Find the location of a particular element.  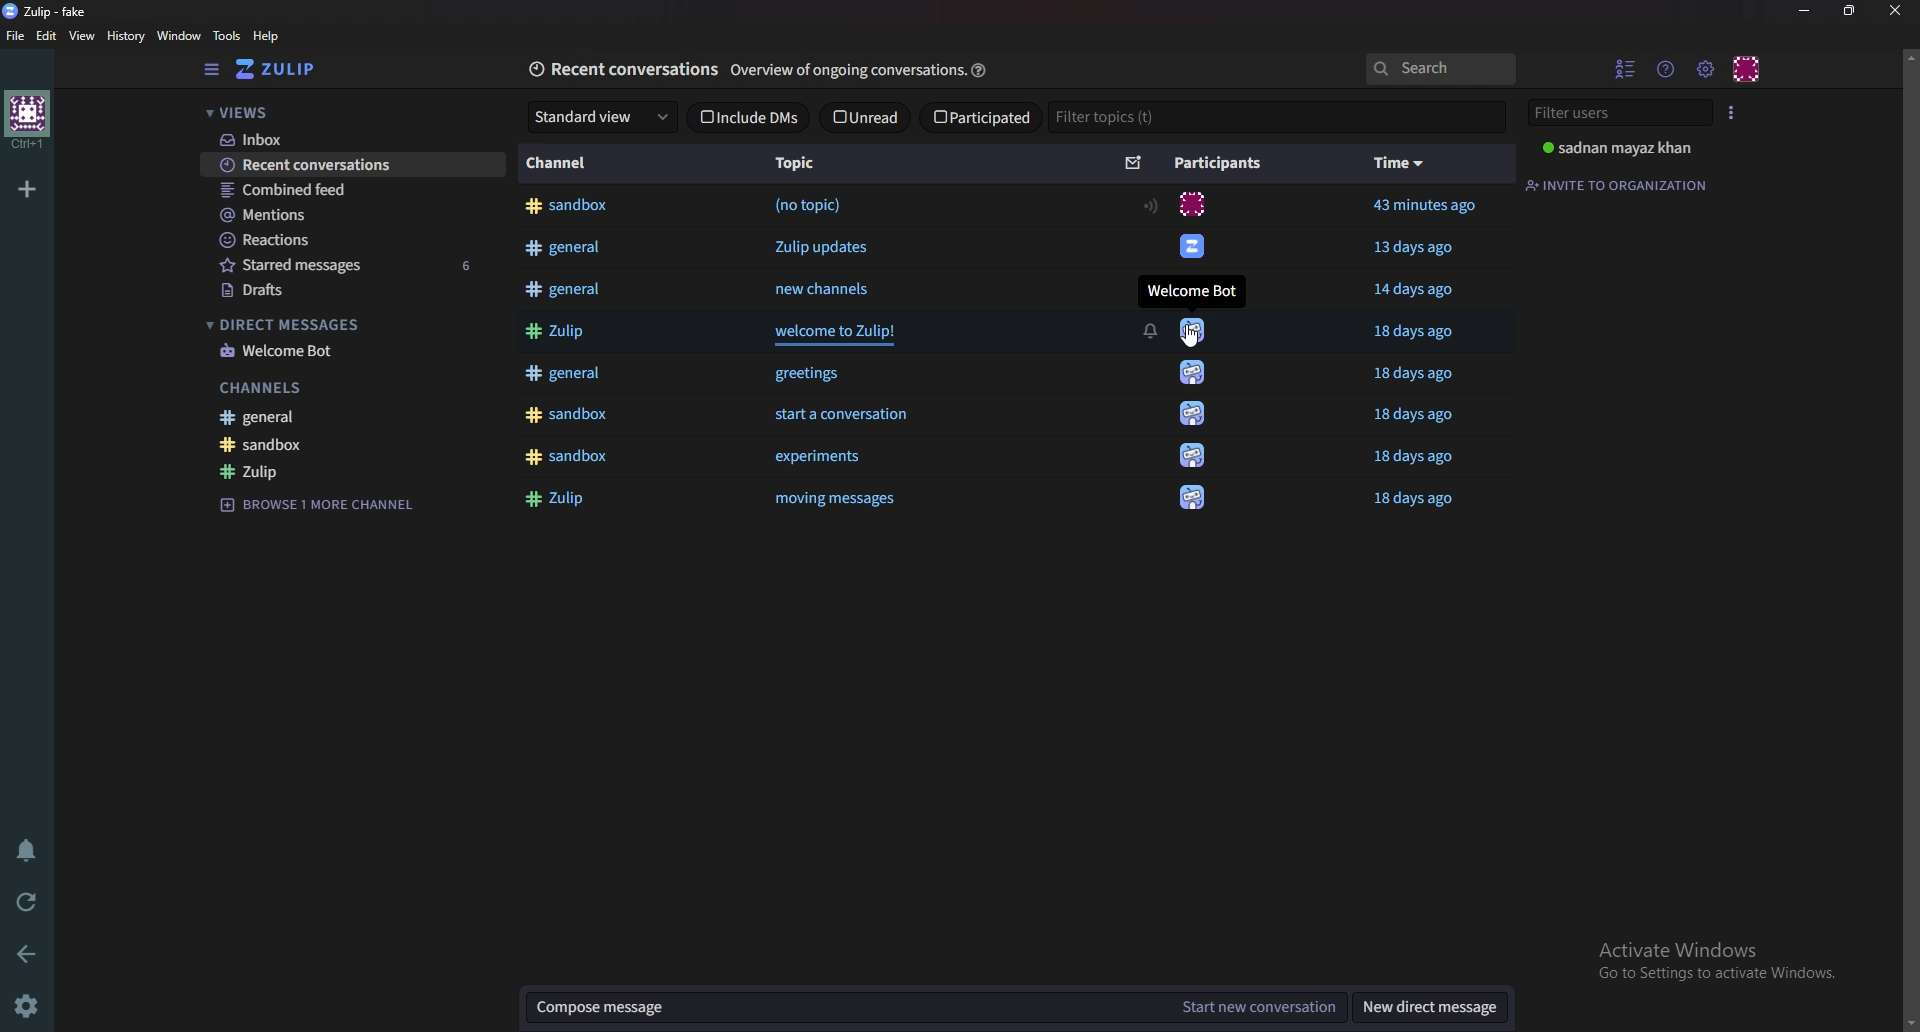

History is located at coordinates (128, 35).